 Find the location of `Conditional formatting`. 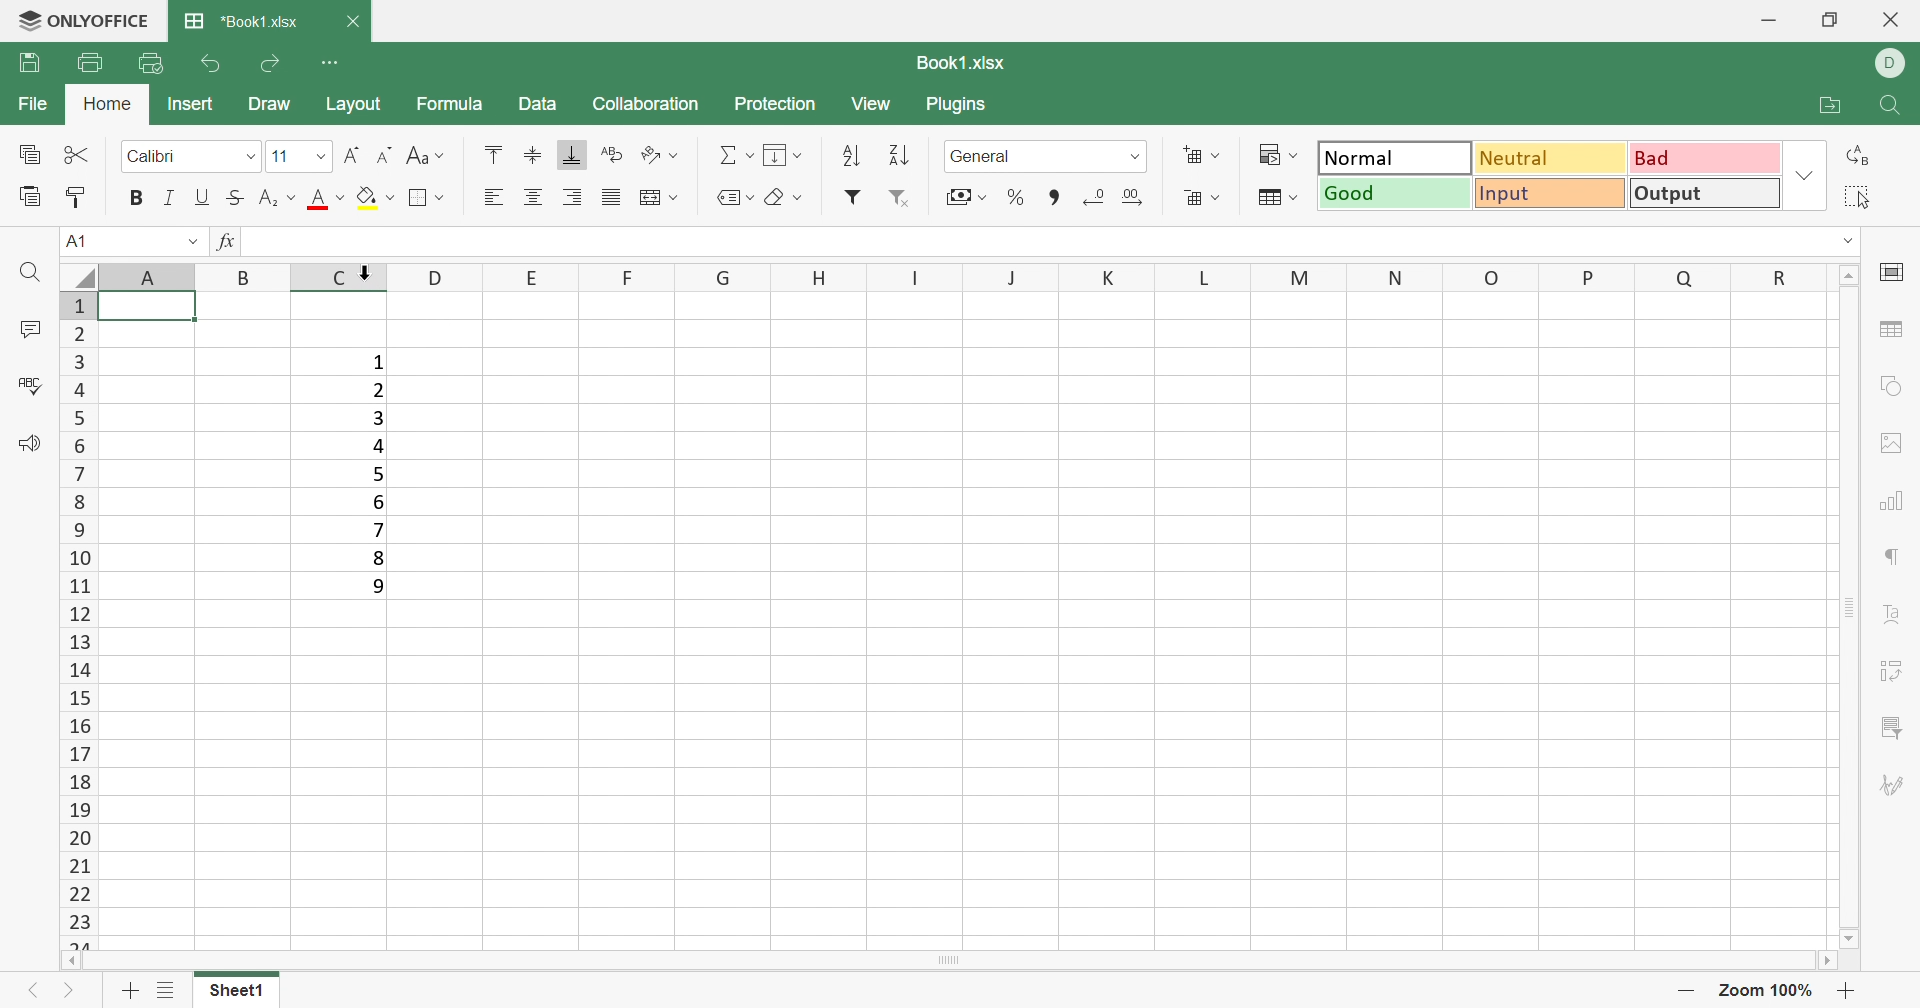

Conditional formatting is located at coordinates (1276, 156).